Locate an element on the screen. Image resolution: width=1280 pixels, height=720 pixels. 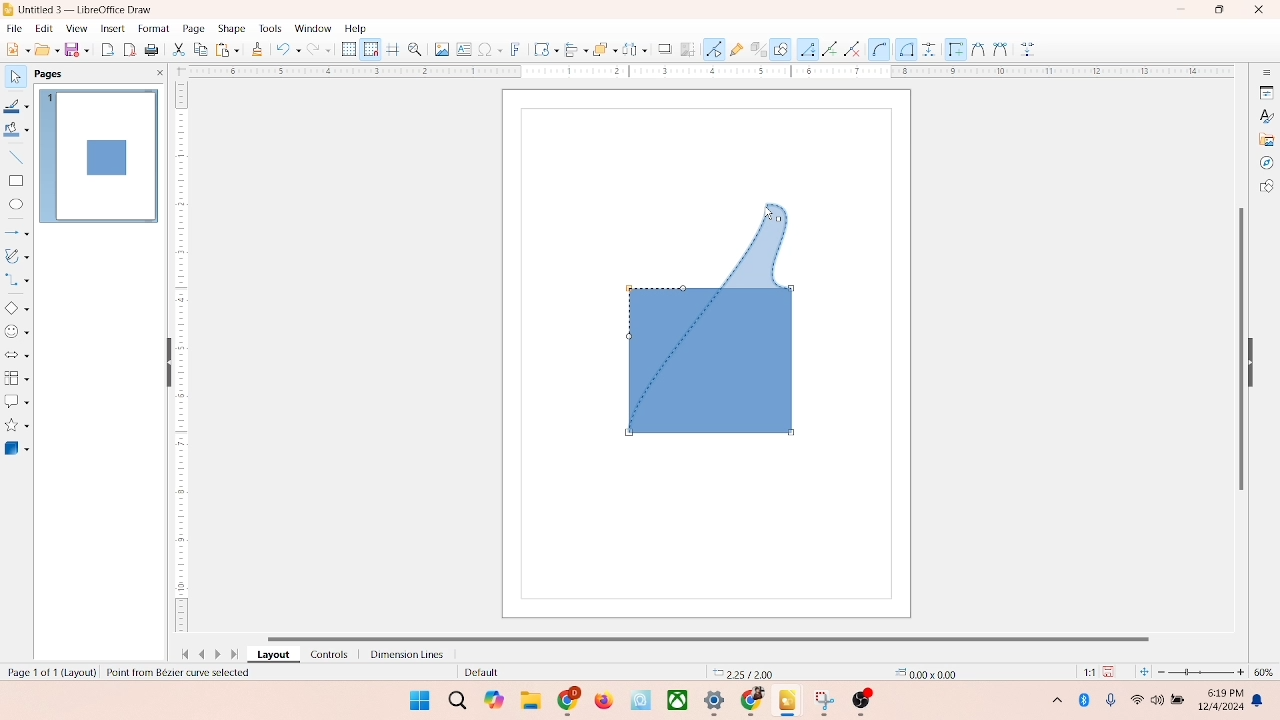
title is located at coordinates (87, 8).